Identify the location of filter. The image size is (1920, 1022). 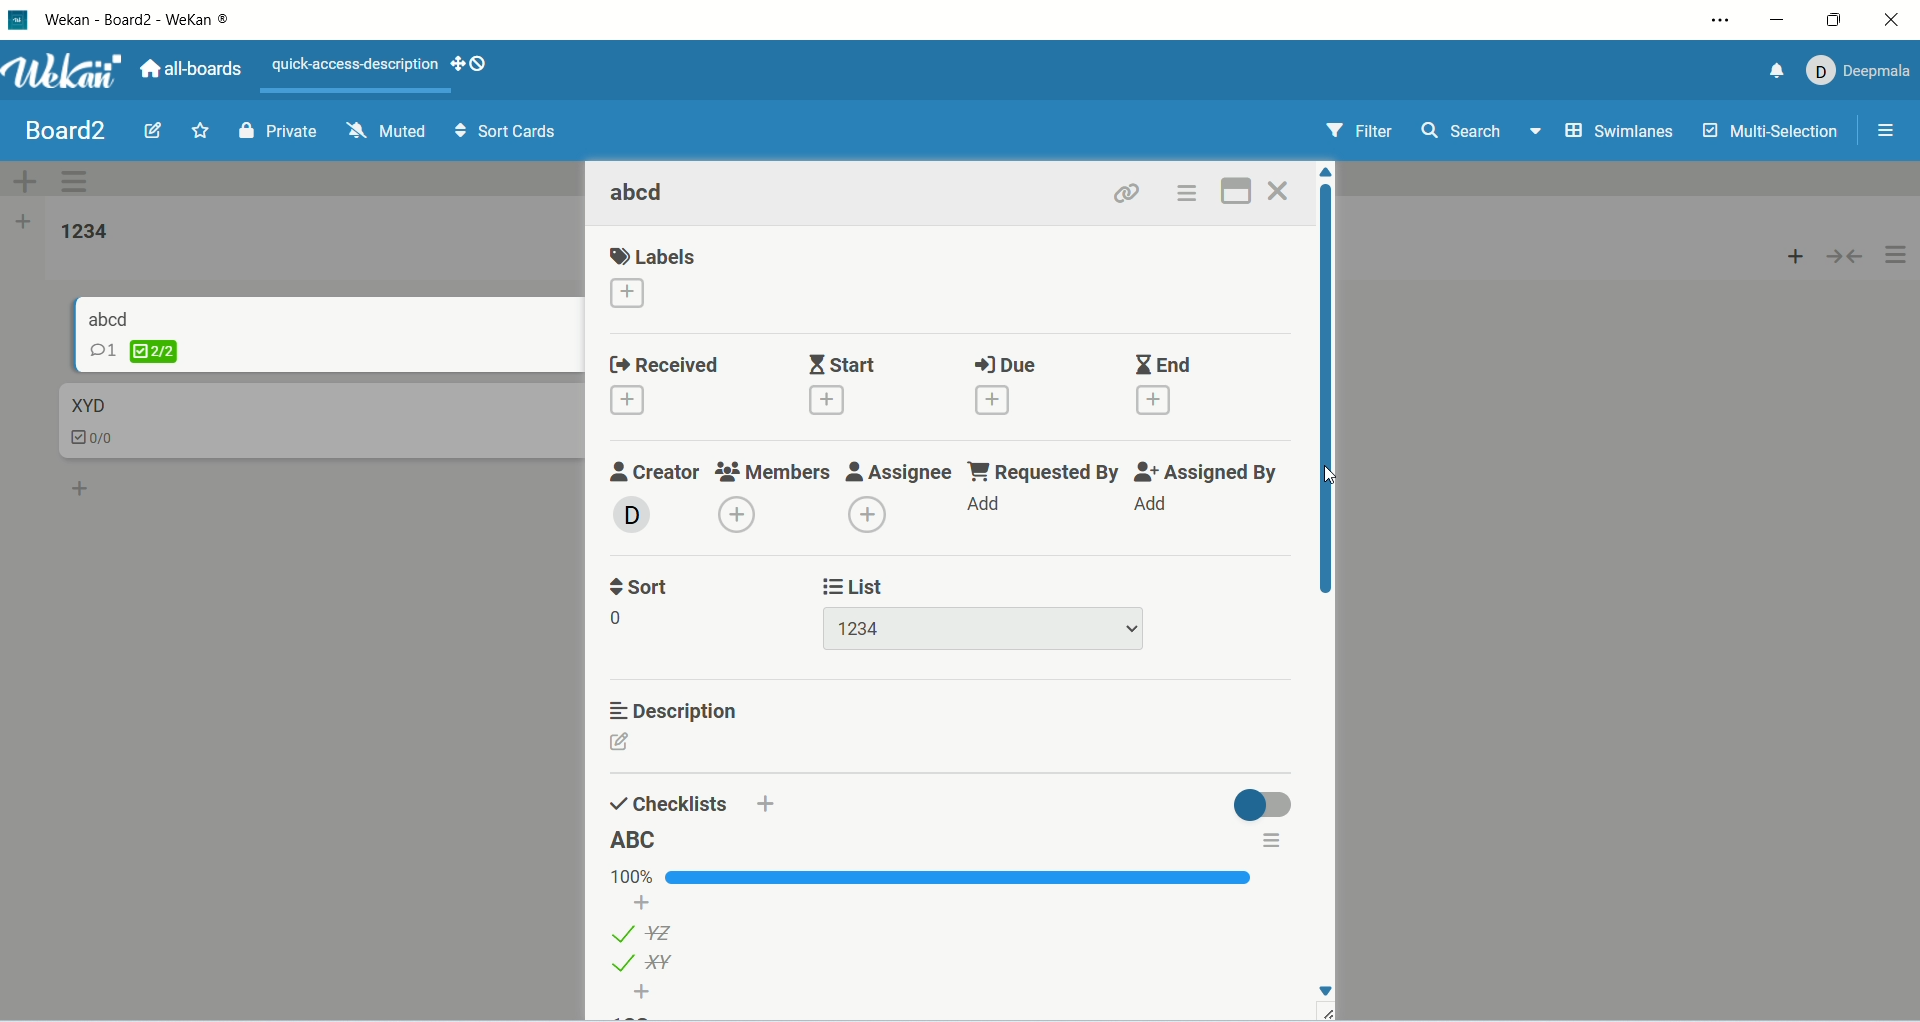
(1359, 131).